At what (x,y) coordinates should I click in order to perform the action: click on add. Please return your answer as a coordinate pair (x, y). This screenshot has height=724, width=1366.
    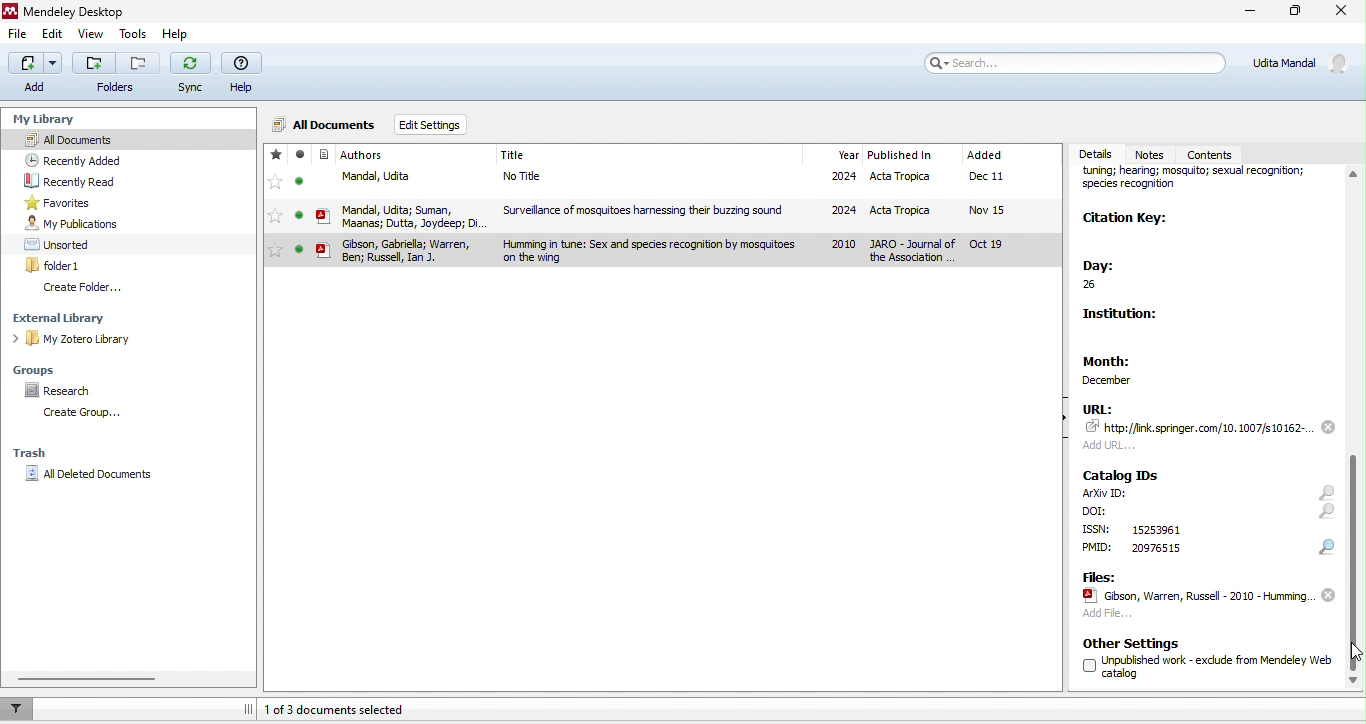
    Looking at the image, I should click on (1114, 444).